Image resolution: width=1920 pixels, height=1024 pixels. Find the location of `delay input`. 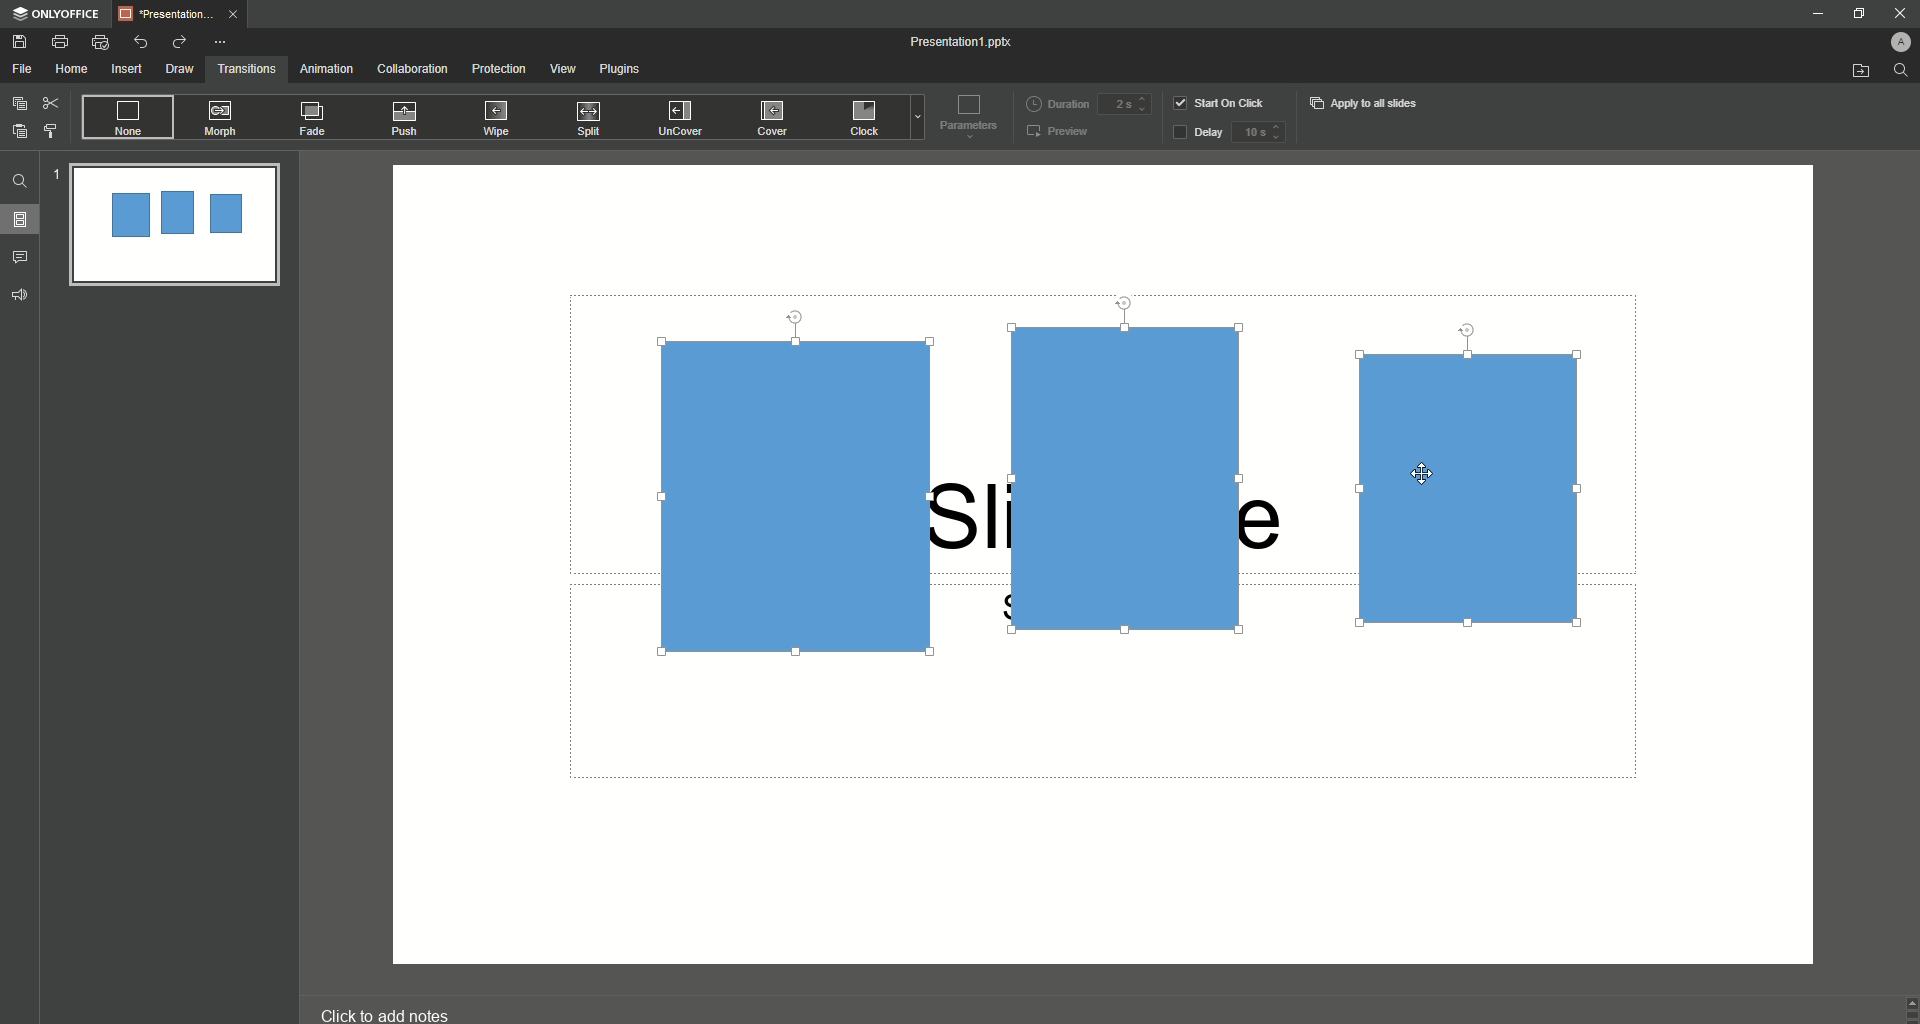

delay input is located at coordinates (1258, 132).